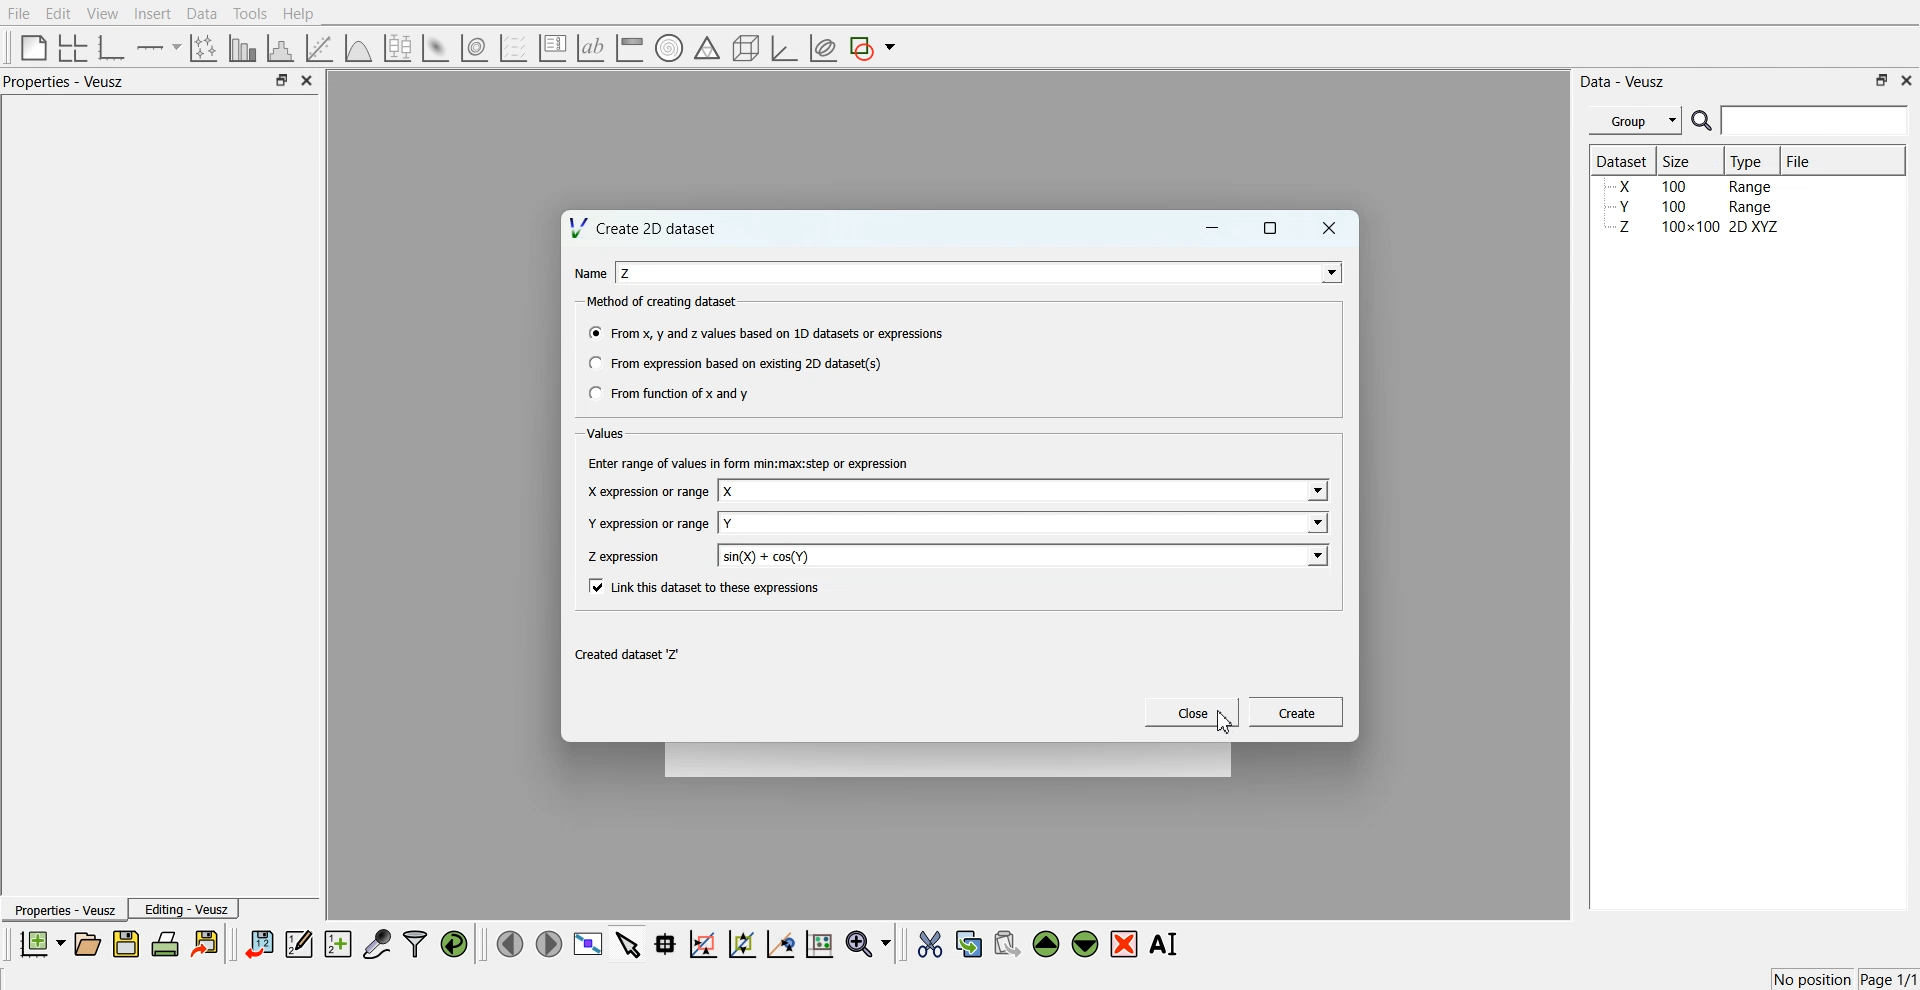  I want to click on |  (& Fromx, y and z values based on 1D datasets or expressions, so click(768, 331).